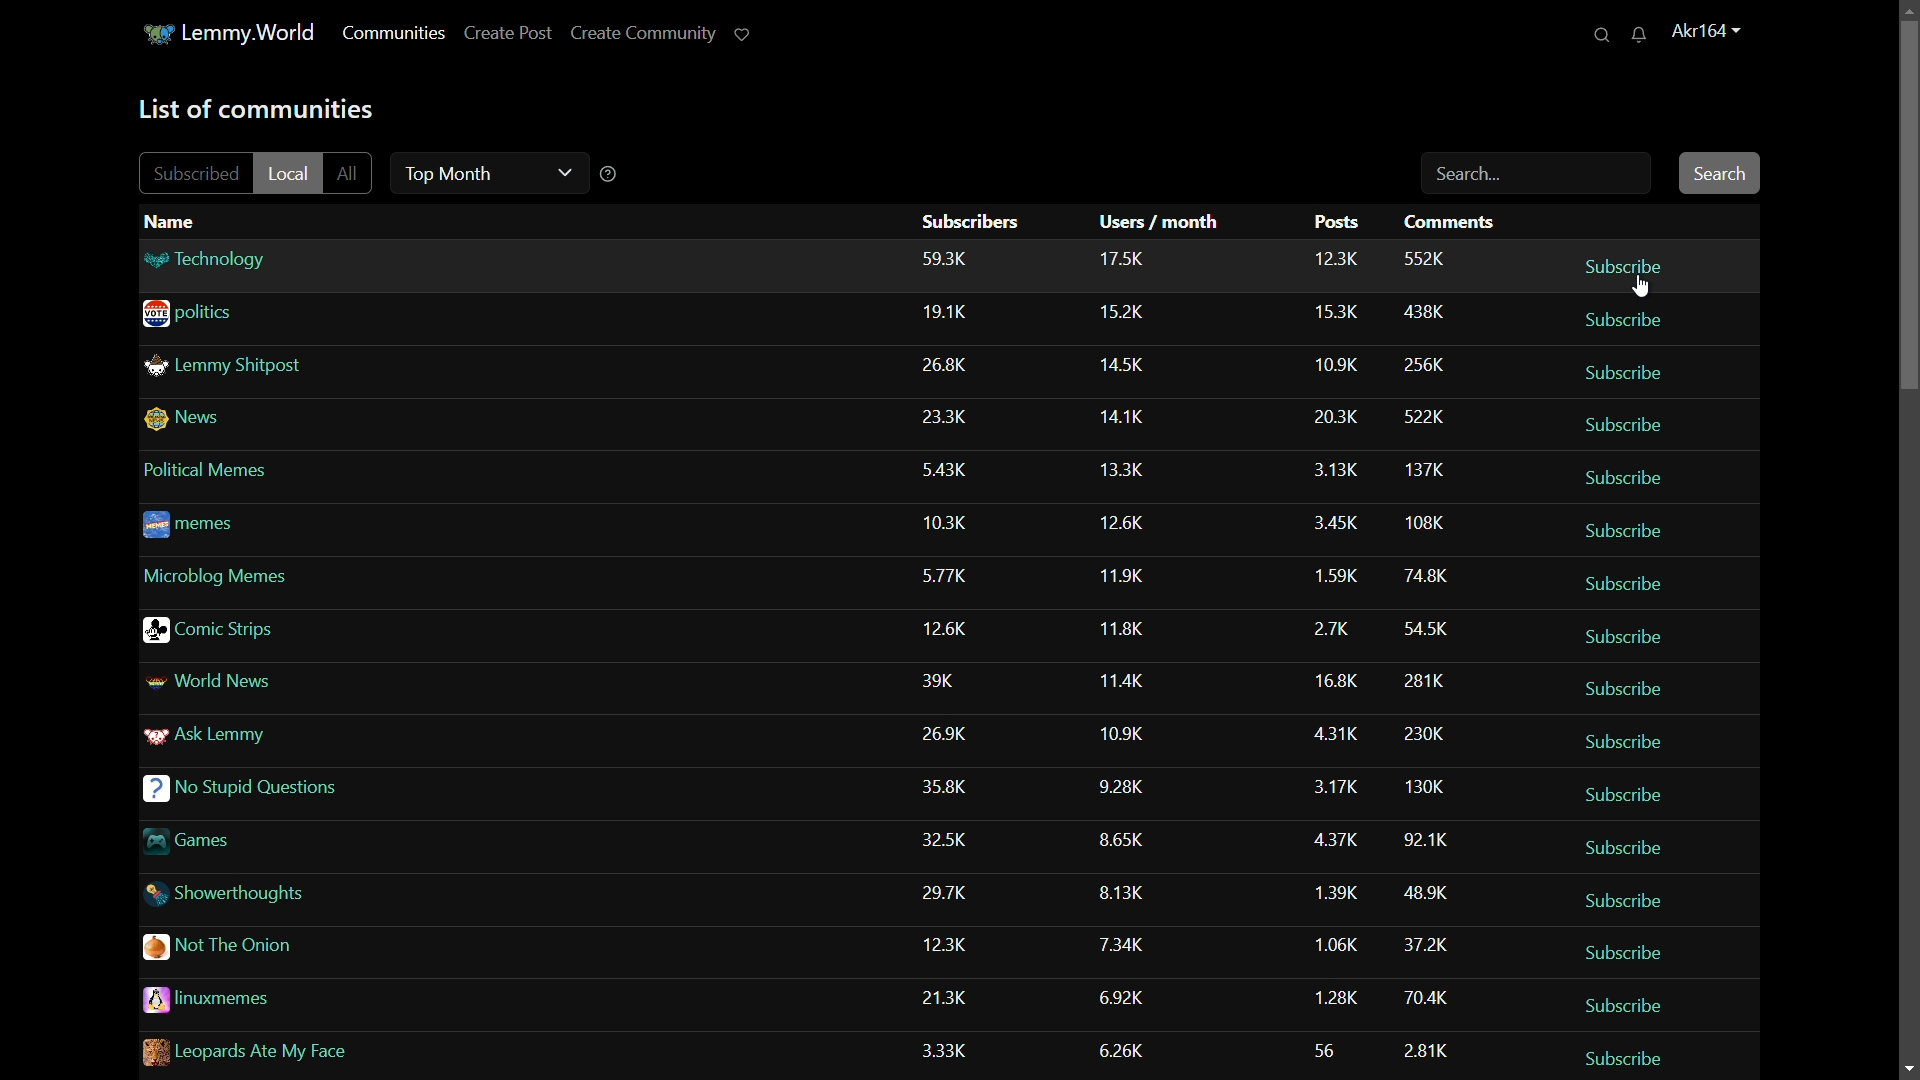 This screenshot has width=1920, height=1080. What do you see at coordinates (1646, 35) in the screenshot?
I see `unread message` at bounding box center [1646, 35].